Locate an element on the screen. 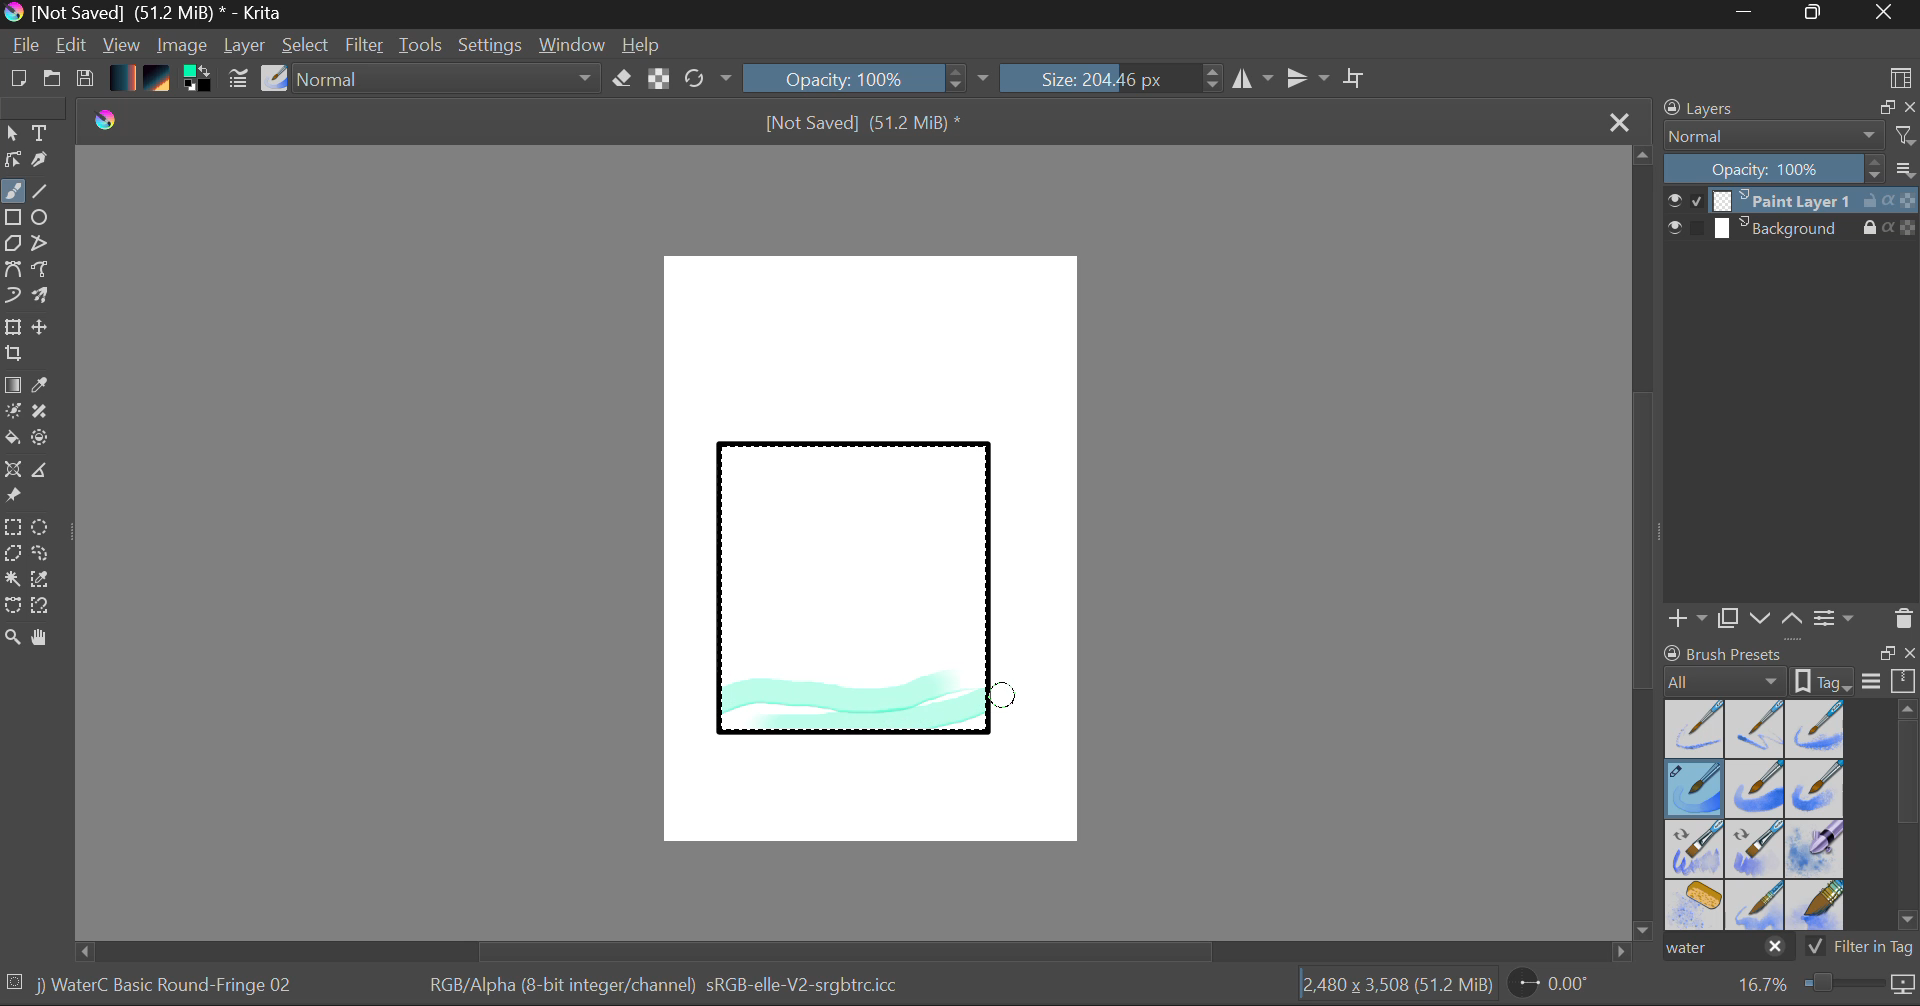 The height and width of the screenshot is (1006, 1920). Lock Alpha is located at coordinates (656, 80).